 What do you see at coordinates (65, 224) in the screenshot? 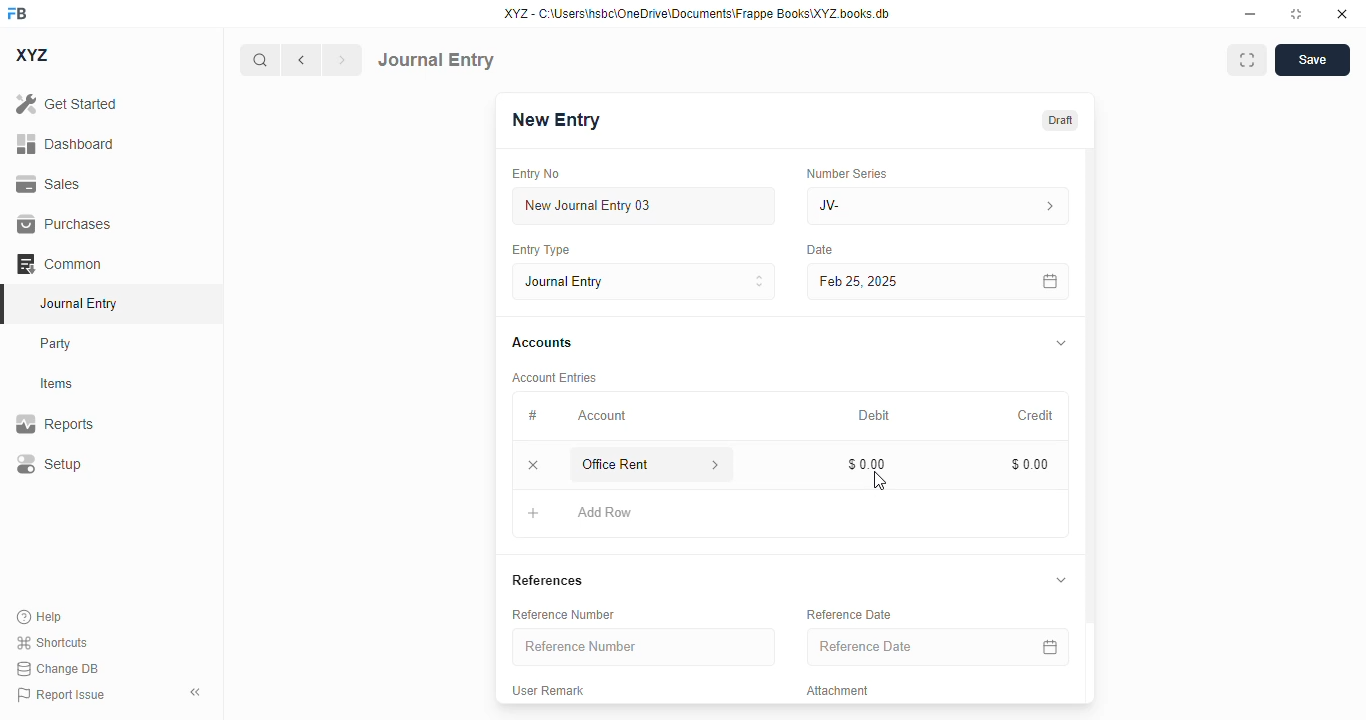
I see `purchases` at bounding box center [65, 224].